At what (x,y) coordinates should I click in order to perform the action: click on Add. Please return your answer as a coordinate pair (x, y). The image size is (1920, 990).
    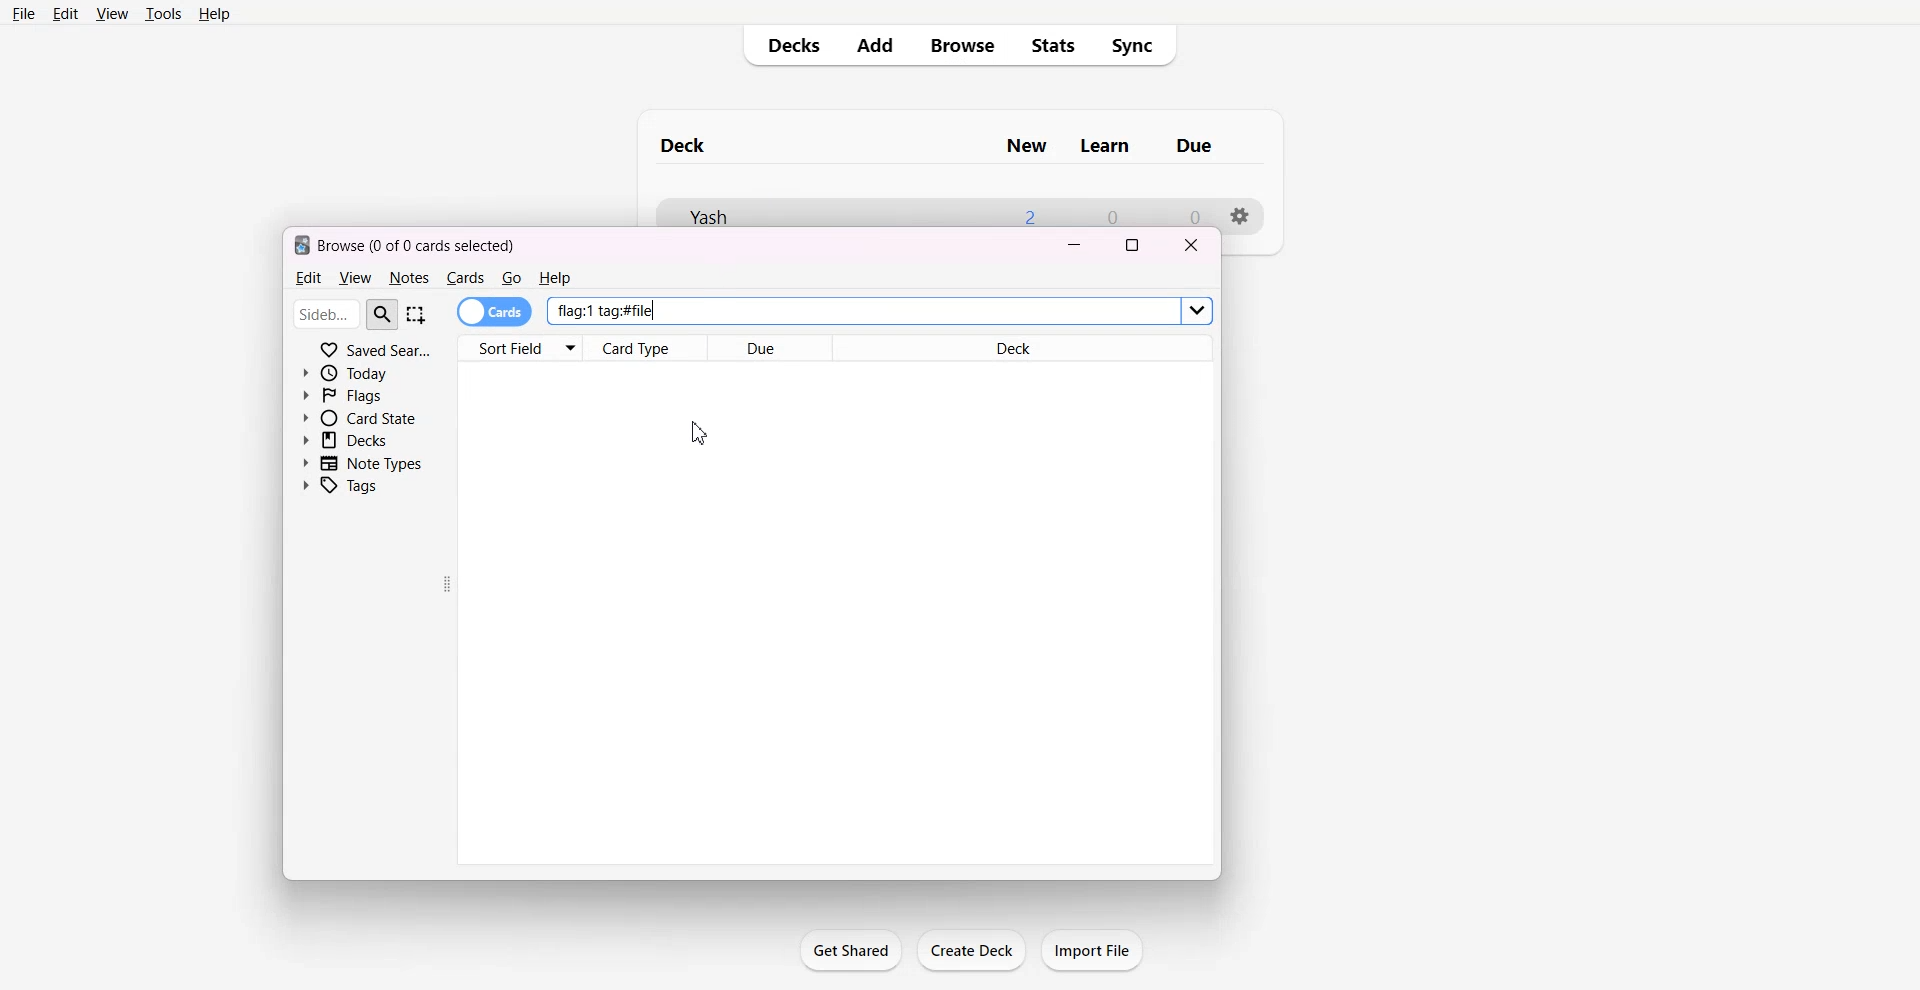
    Looking at the image, I should click on (881, 47).